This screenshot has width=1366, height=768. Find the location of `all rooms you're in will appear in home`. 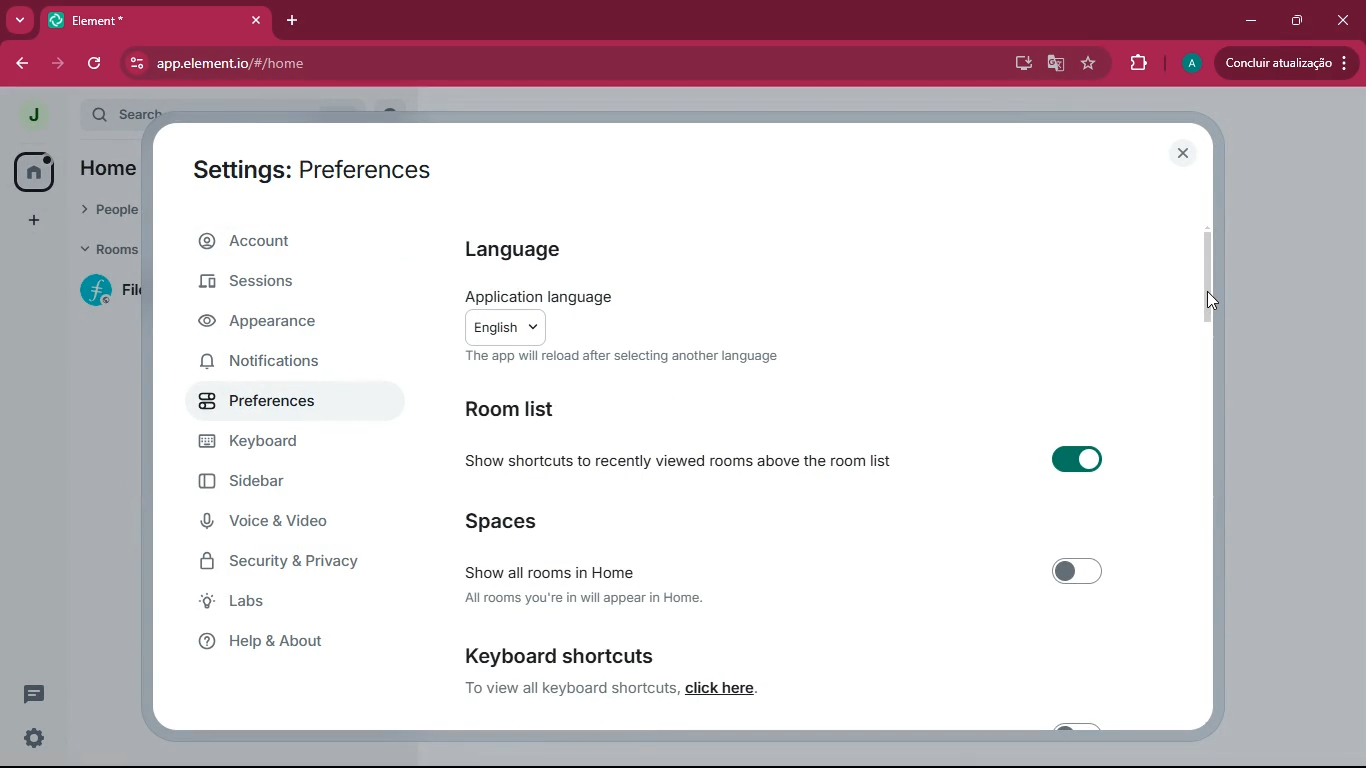

all rooms you're in will appear in home is located at coordinates (583, 597).